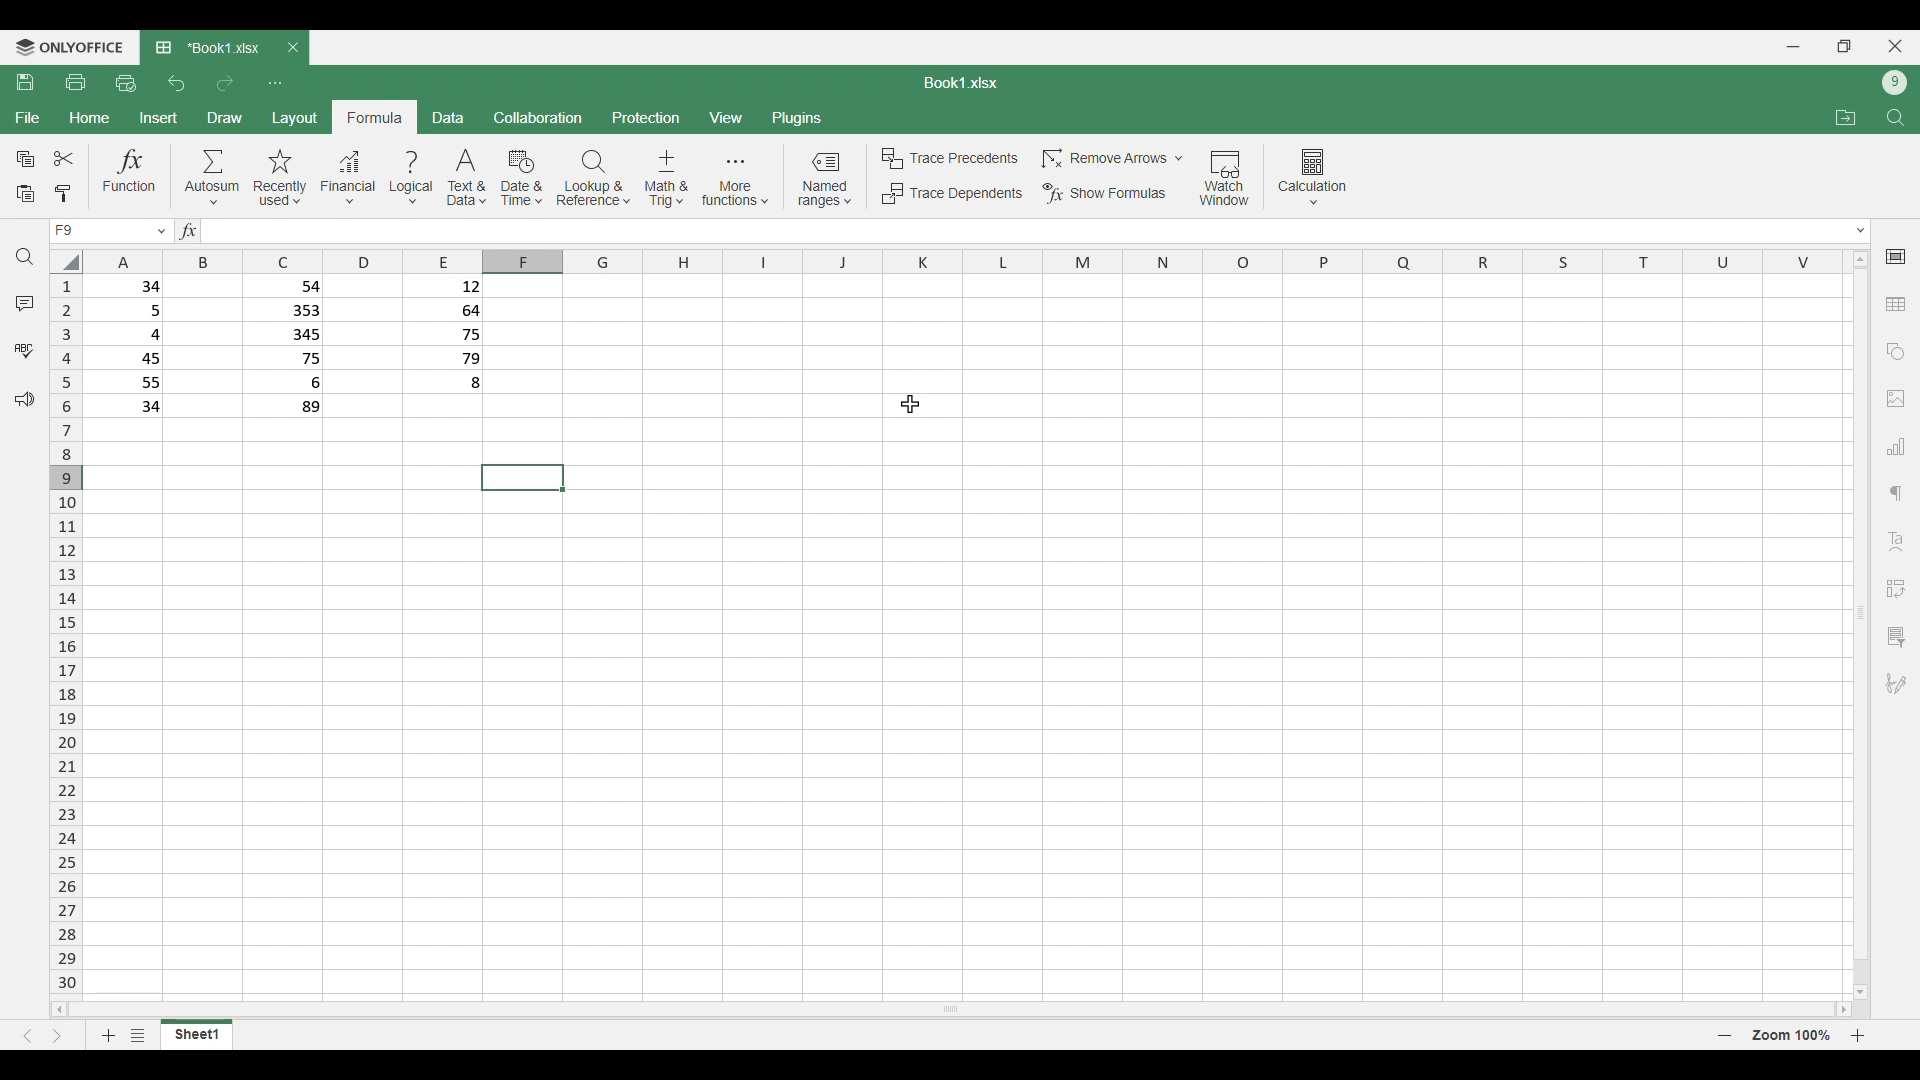 This screenshot has width=1920, height=1080. Describe the element at coordinates (1895, 117) in the screenshot. I see `Find` at that location.